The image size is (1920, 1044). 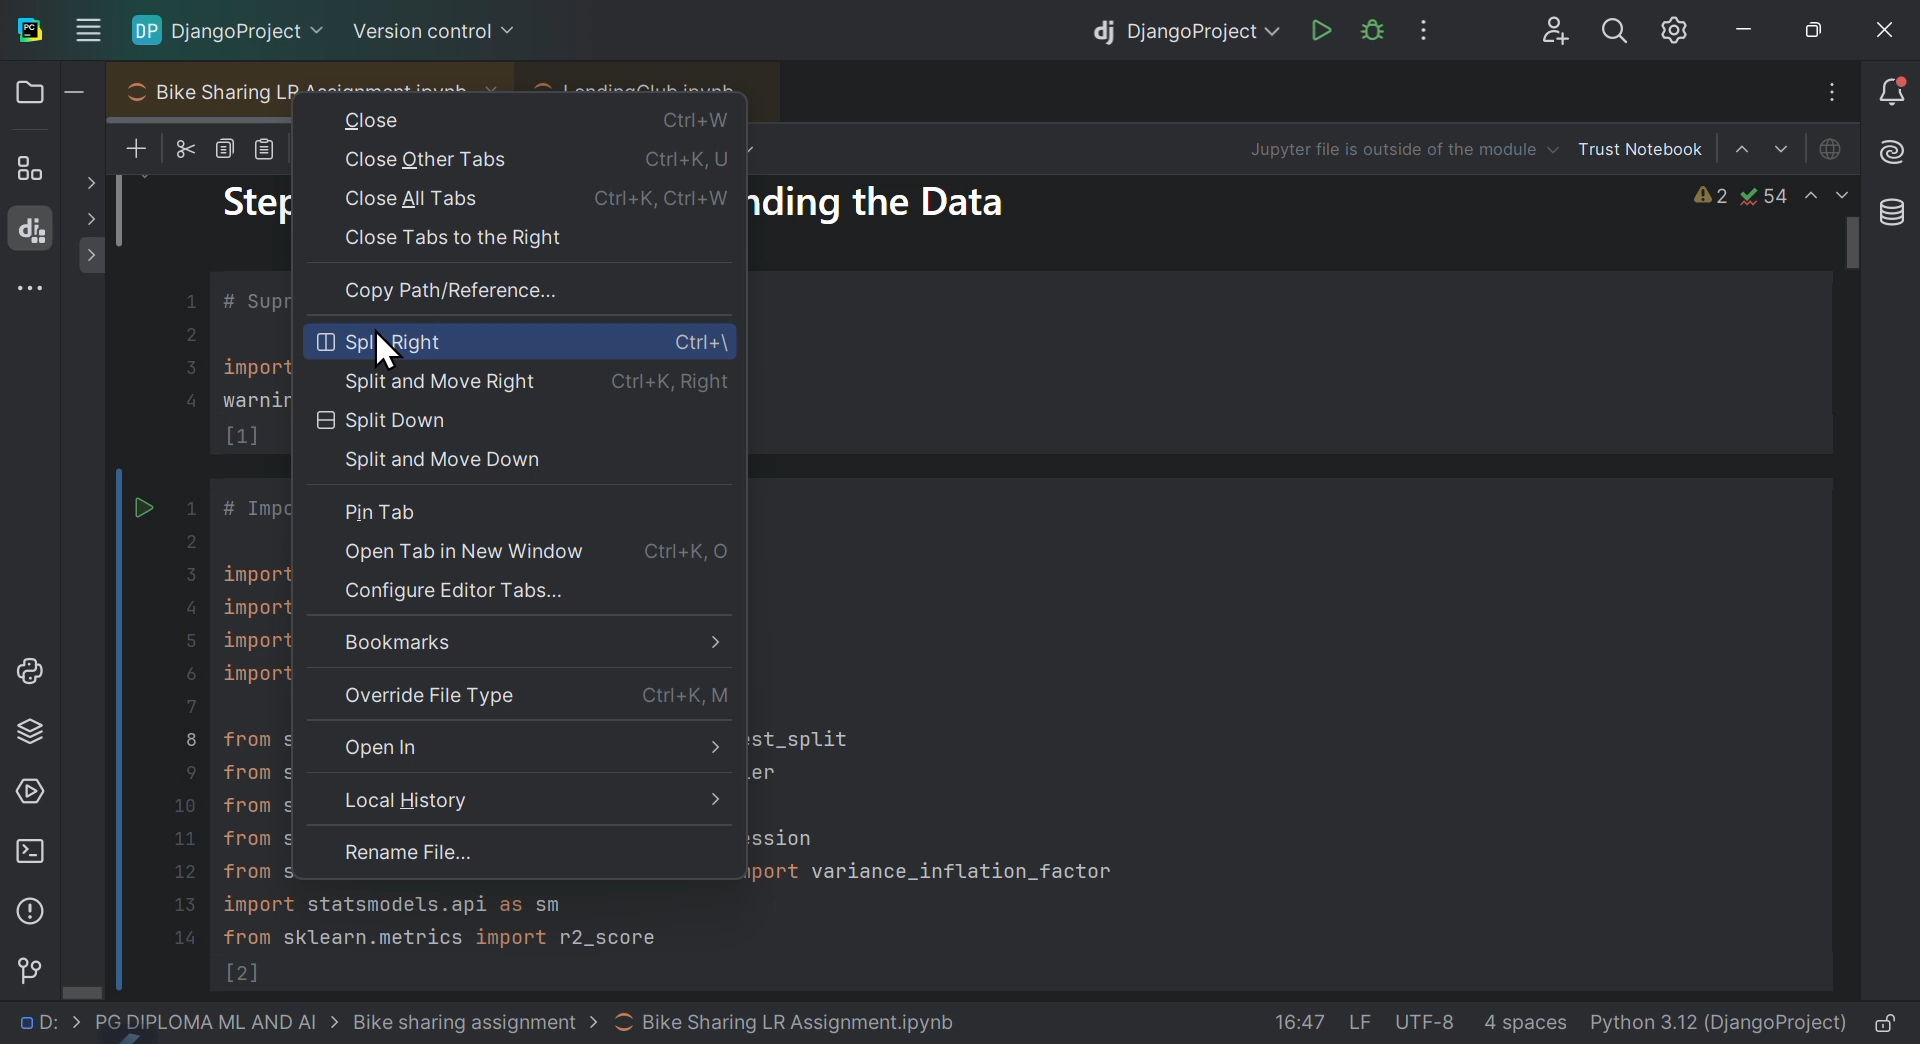 I want to click on Version control, so click(x=441, y=25).